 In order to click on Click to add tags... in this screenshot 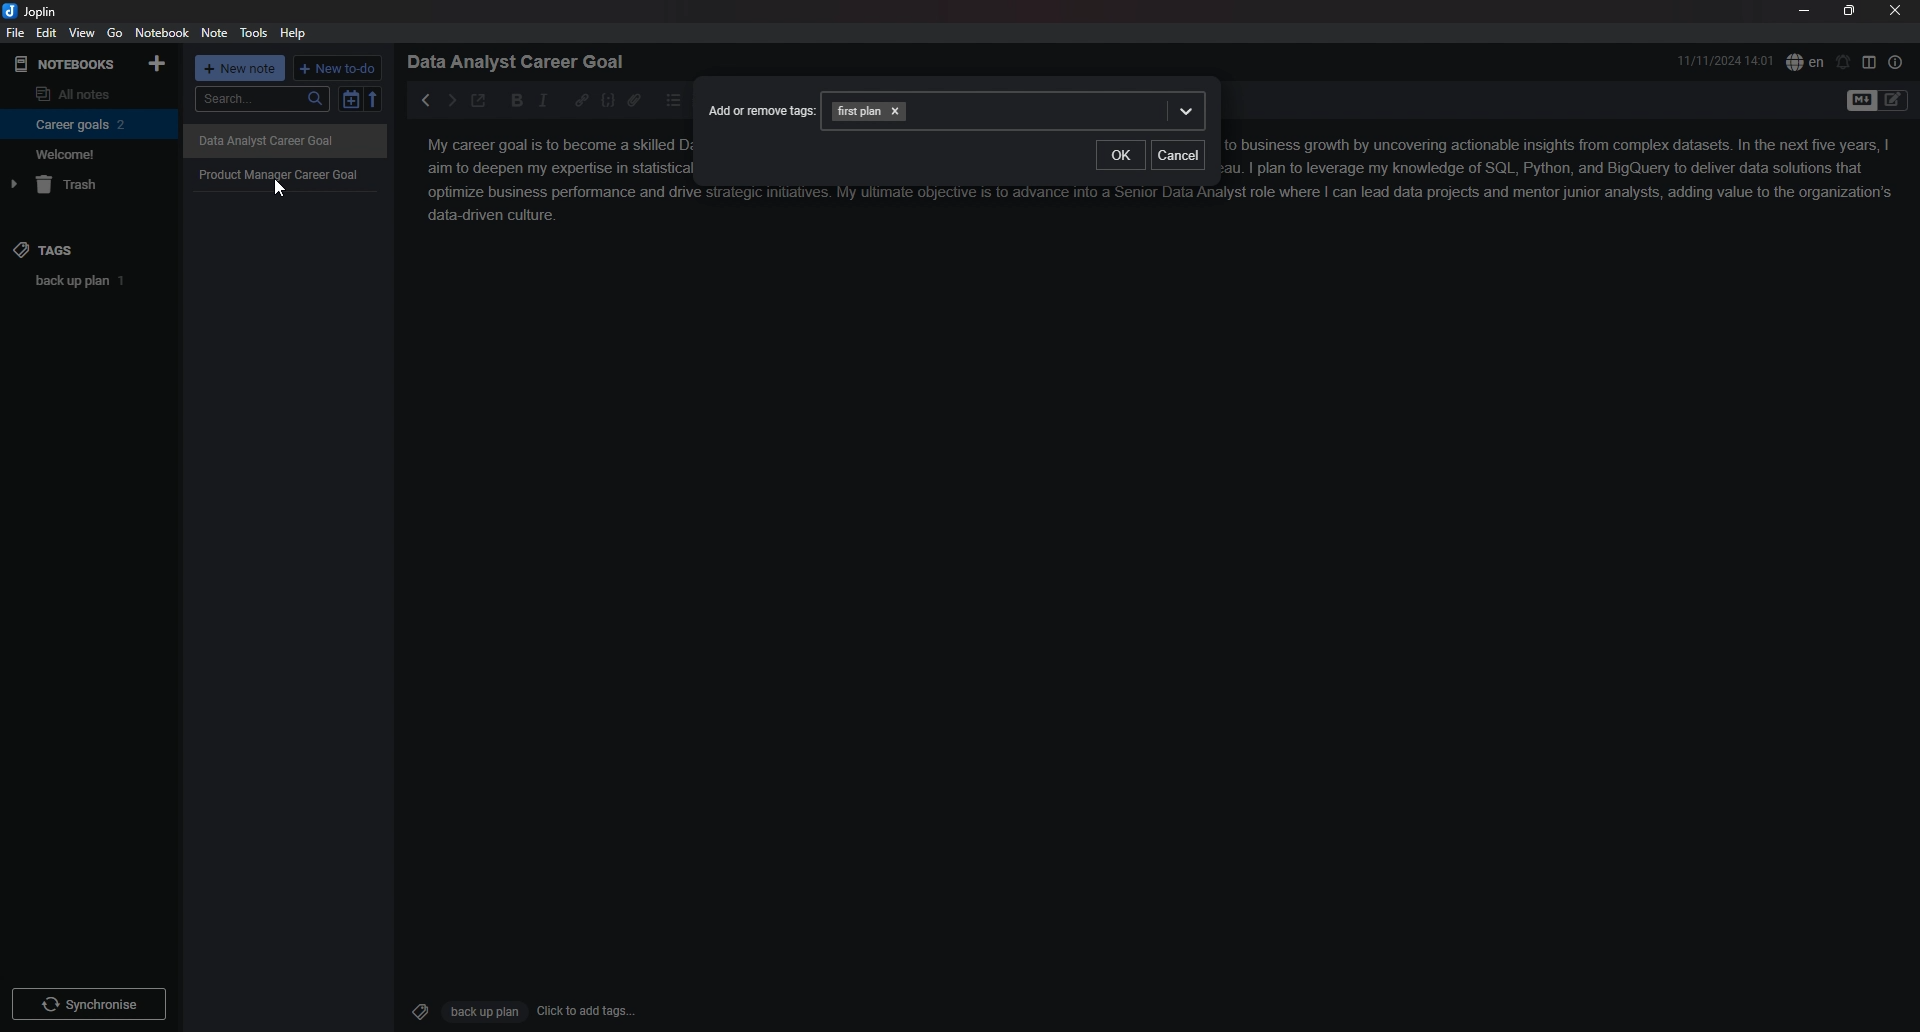, I will do `click(588, 1011)`.